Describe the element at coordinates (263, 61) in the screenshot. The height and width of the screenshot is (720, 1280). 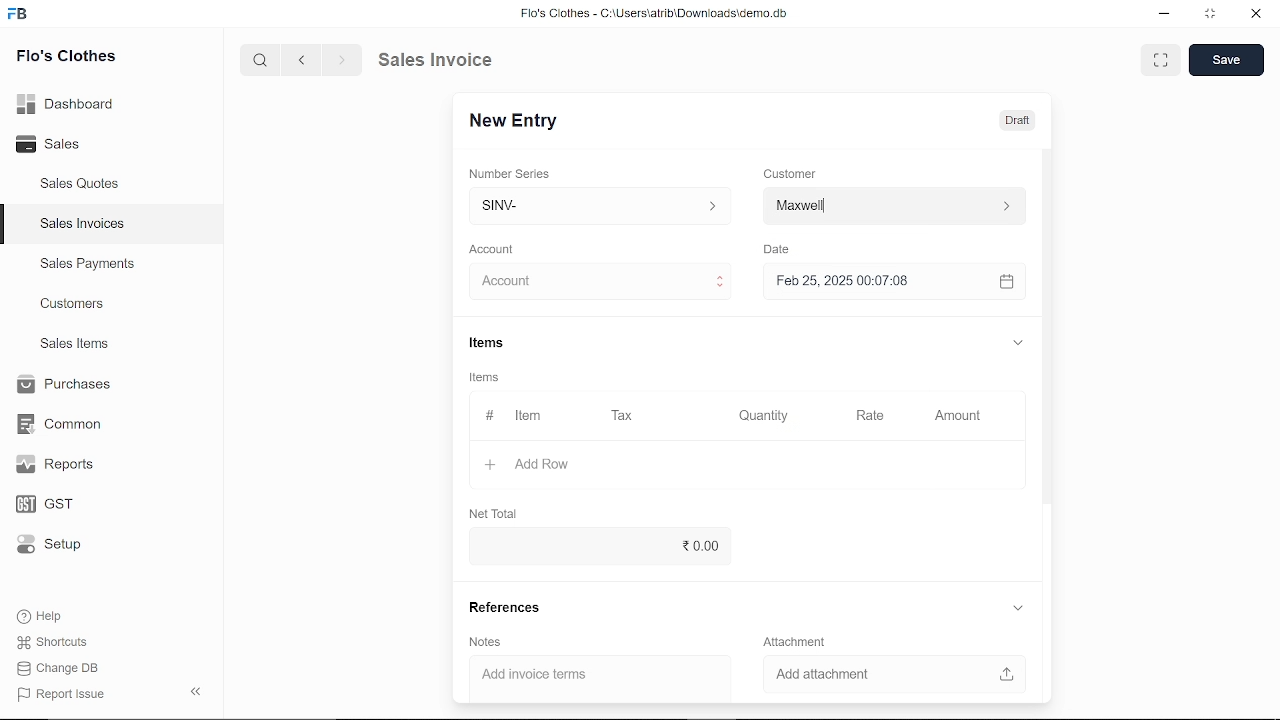
I see `search` at that location.